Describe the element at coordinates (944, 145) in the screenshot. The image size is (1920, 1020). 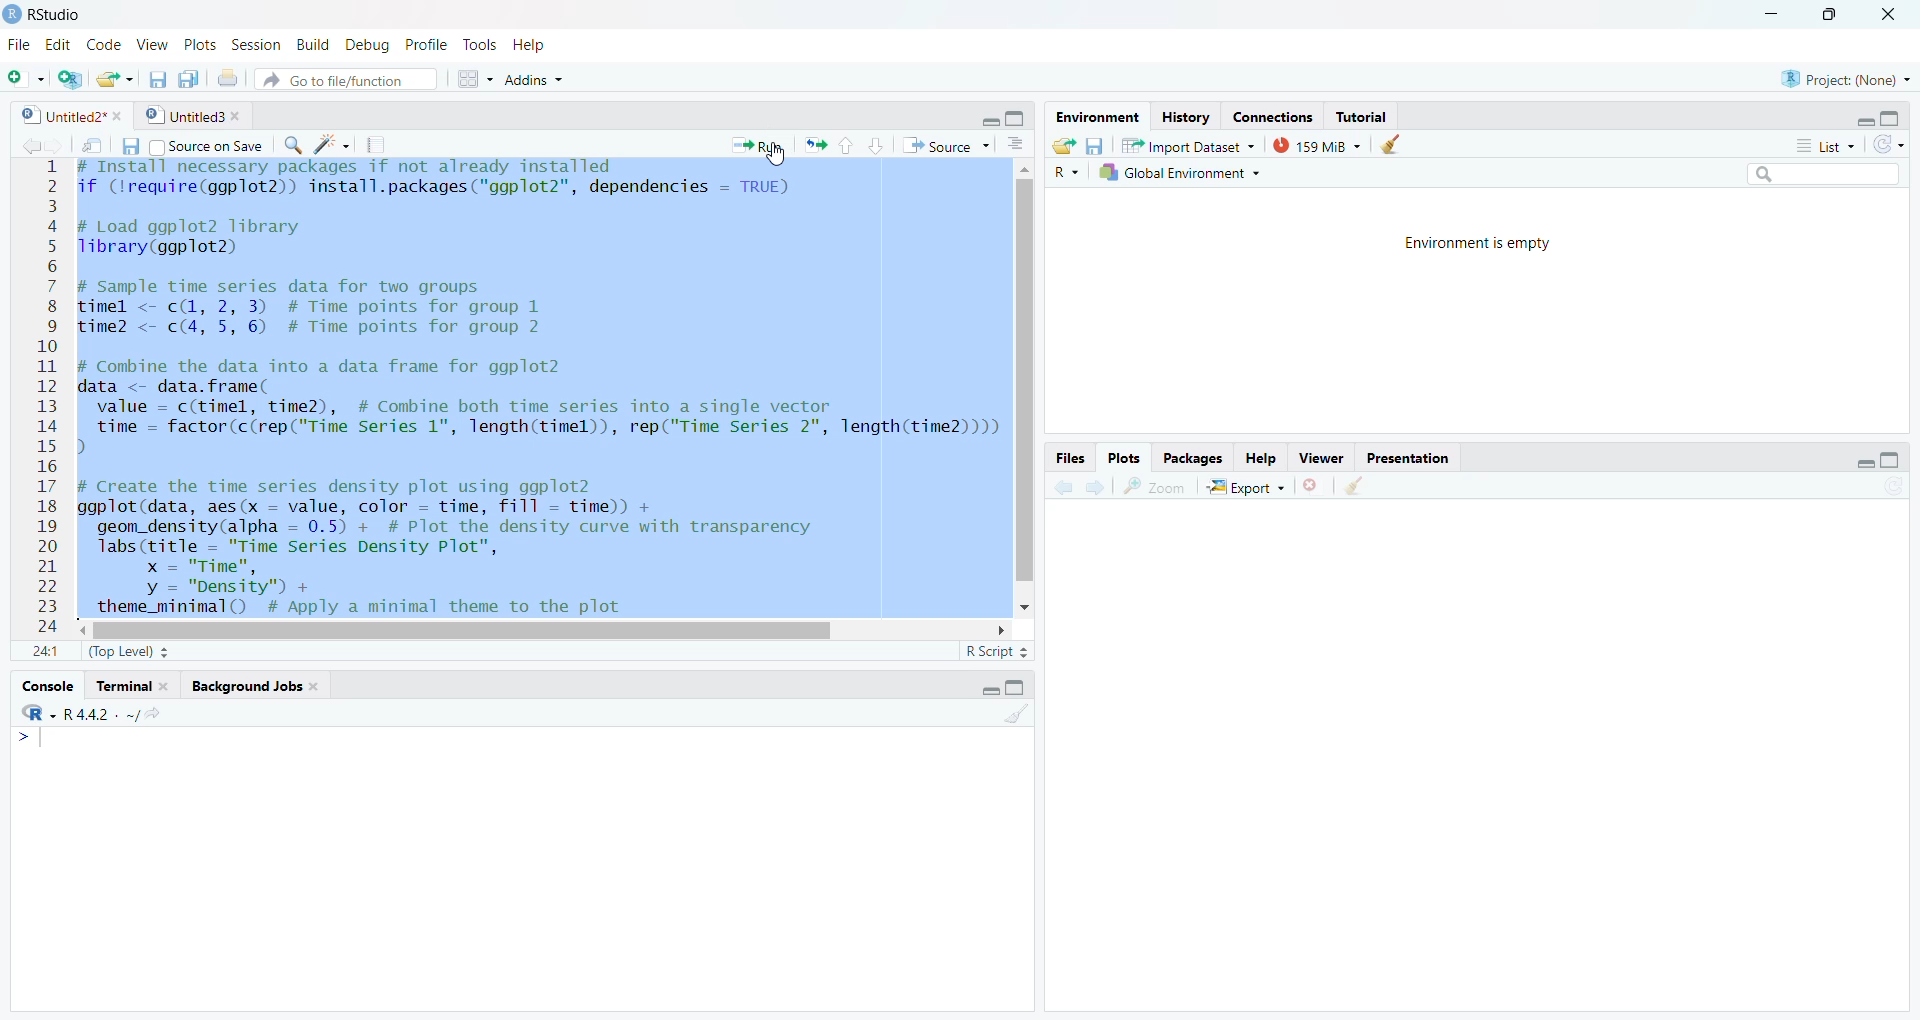
I see `Source` at that location.